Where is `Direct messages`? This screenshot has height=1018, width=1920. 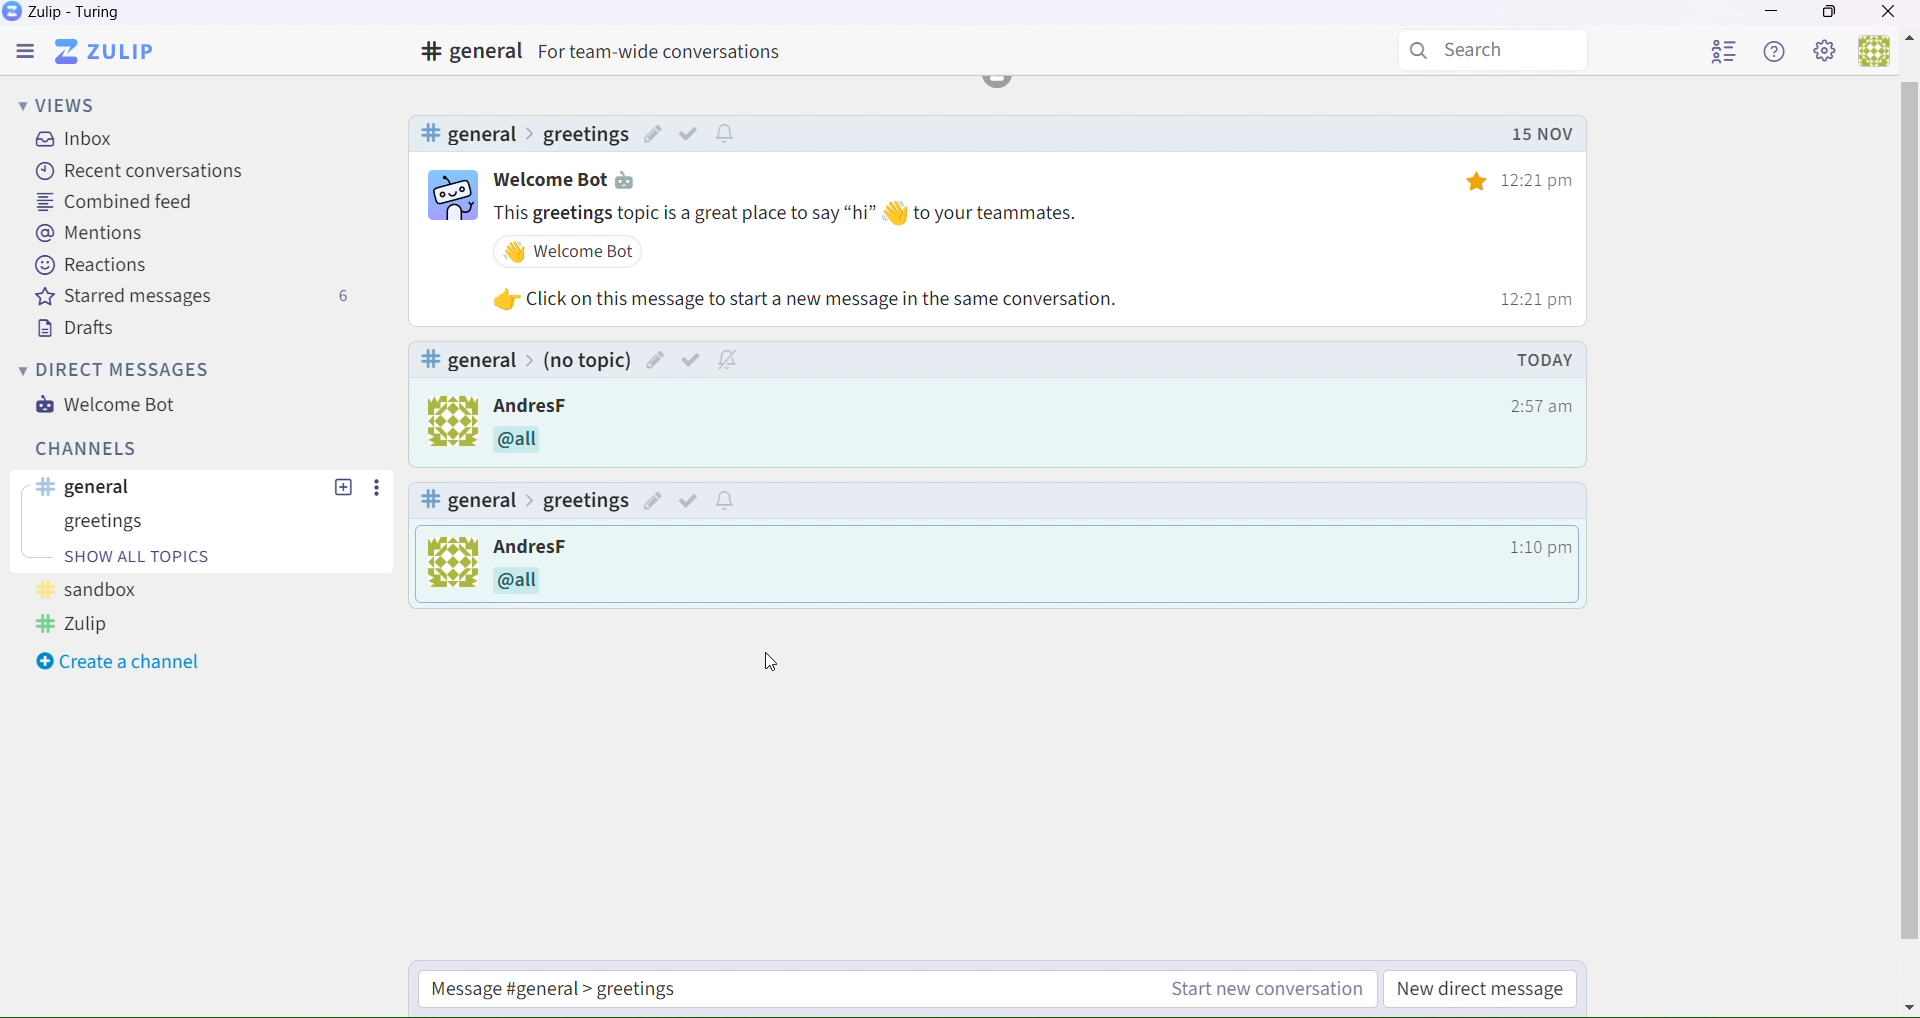 Direct messages is located at coordinates (118, 371).